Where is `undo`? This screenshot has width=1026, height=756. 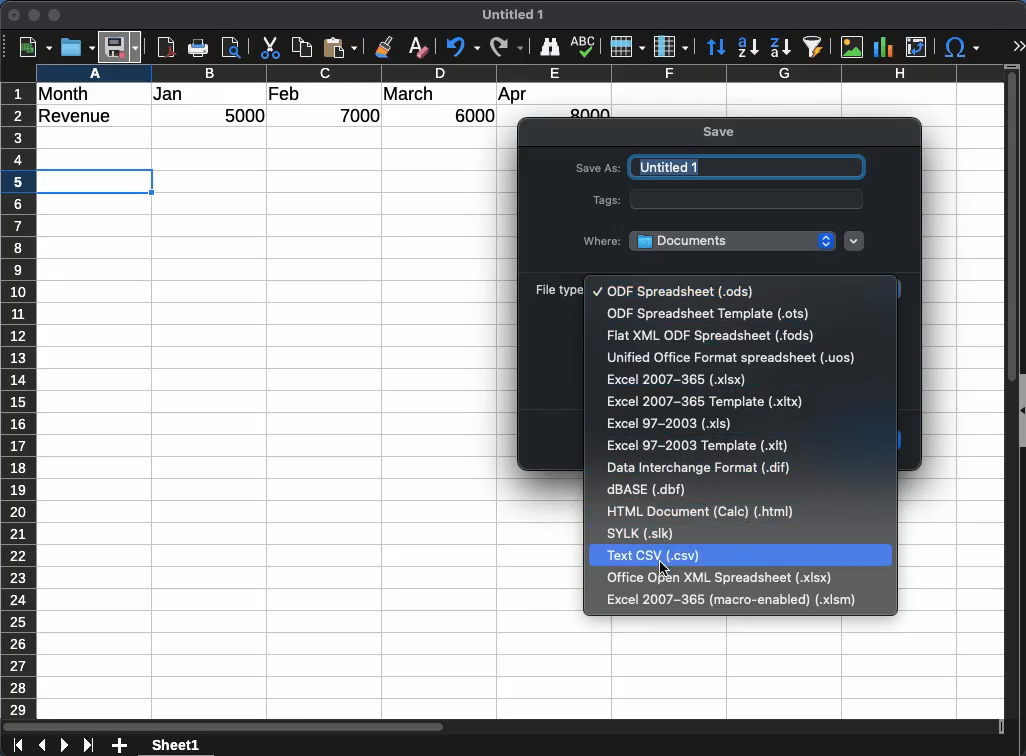 undo is located at coordinates (460, 48).